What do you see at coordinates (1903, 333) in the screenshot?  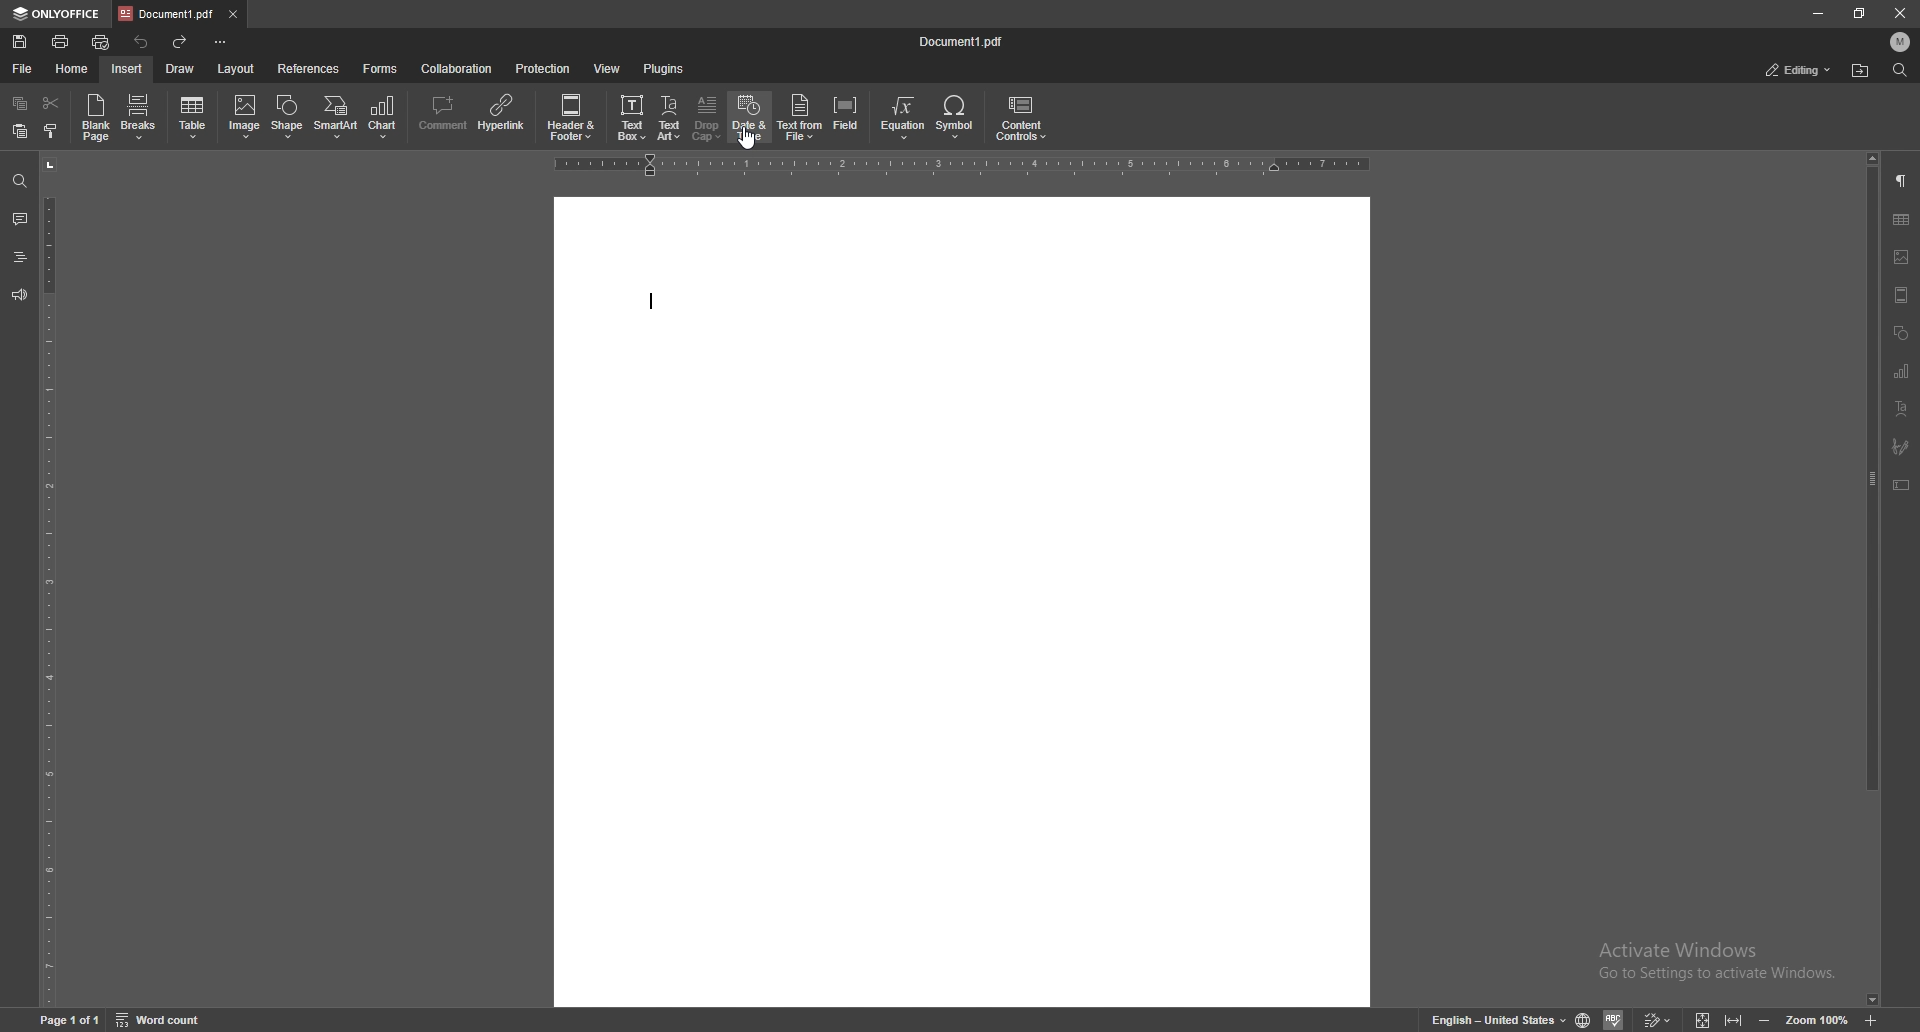 I see `shapes` at bounding box center [1903, 333].